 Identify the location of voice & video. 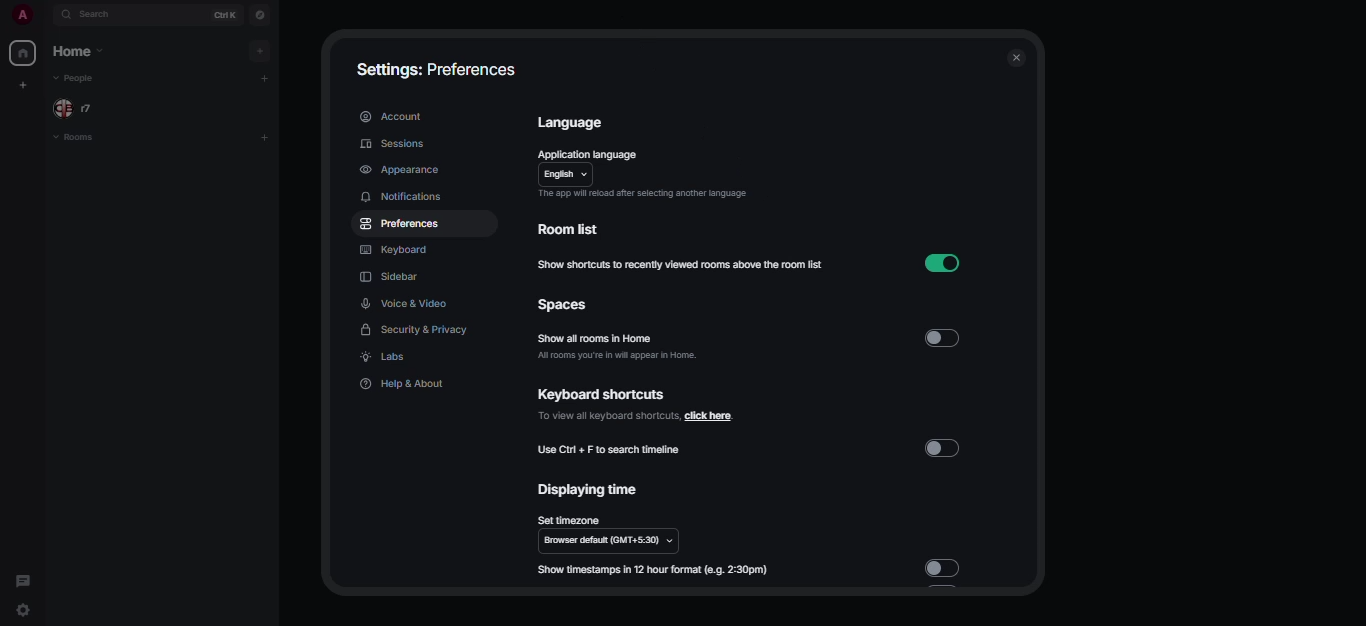
(405, 305).